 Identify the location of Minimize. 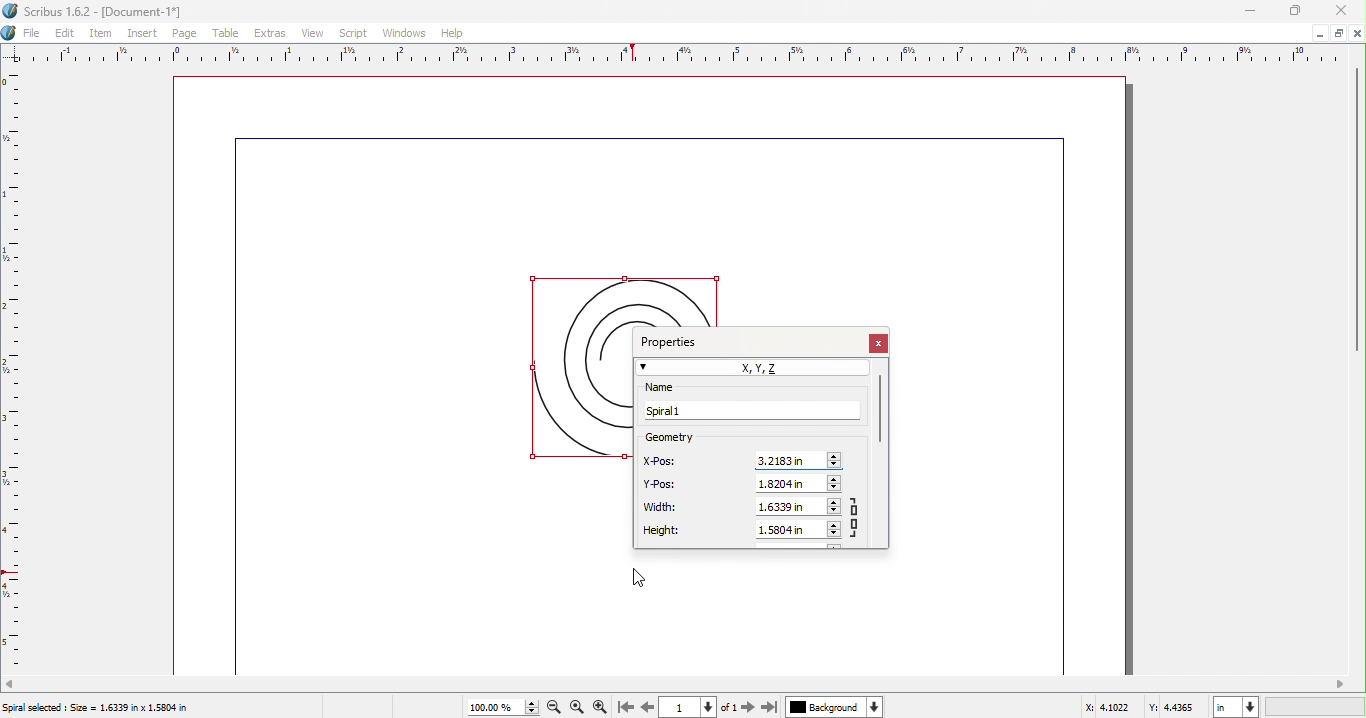
(1337, 33).